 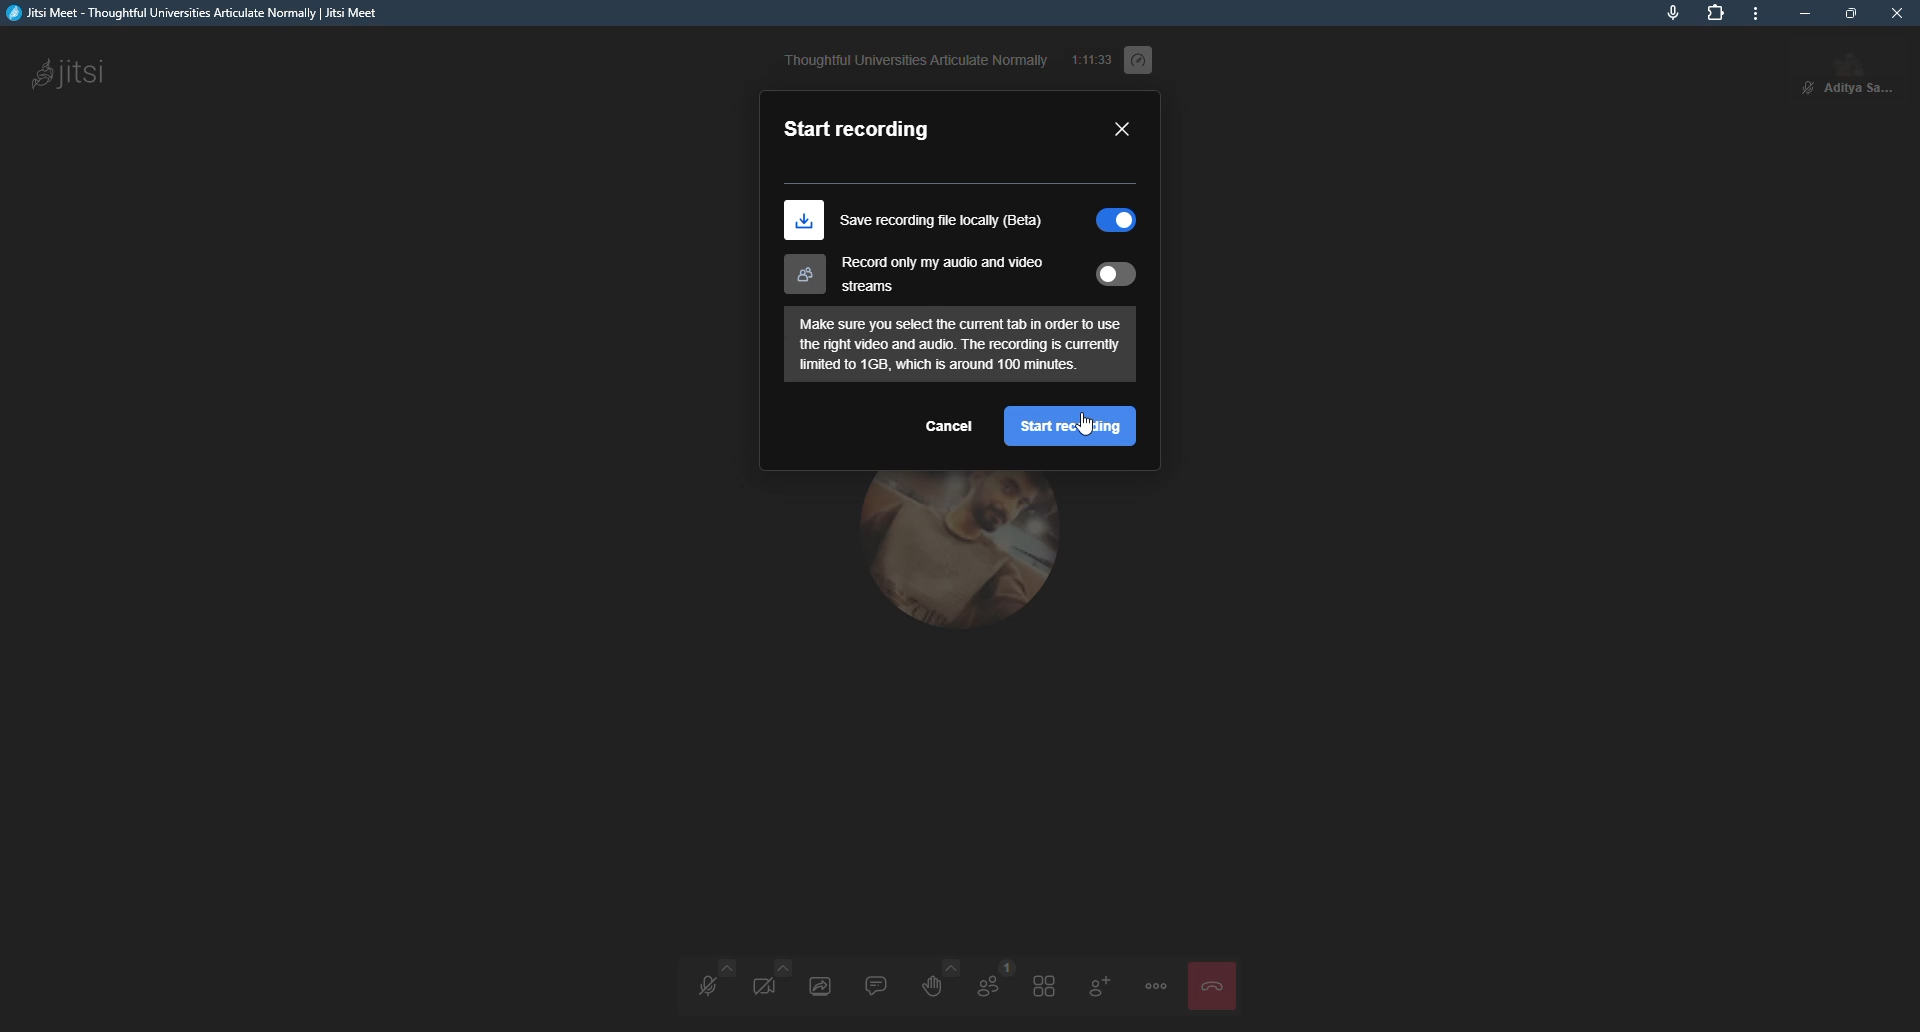 I want to click on performance settings, so click(x=1144, y=55).